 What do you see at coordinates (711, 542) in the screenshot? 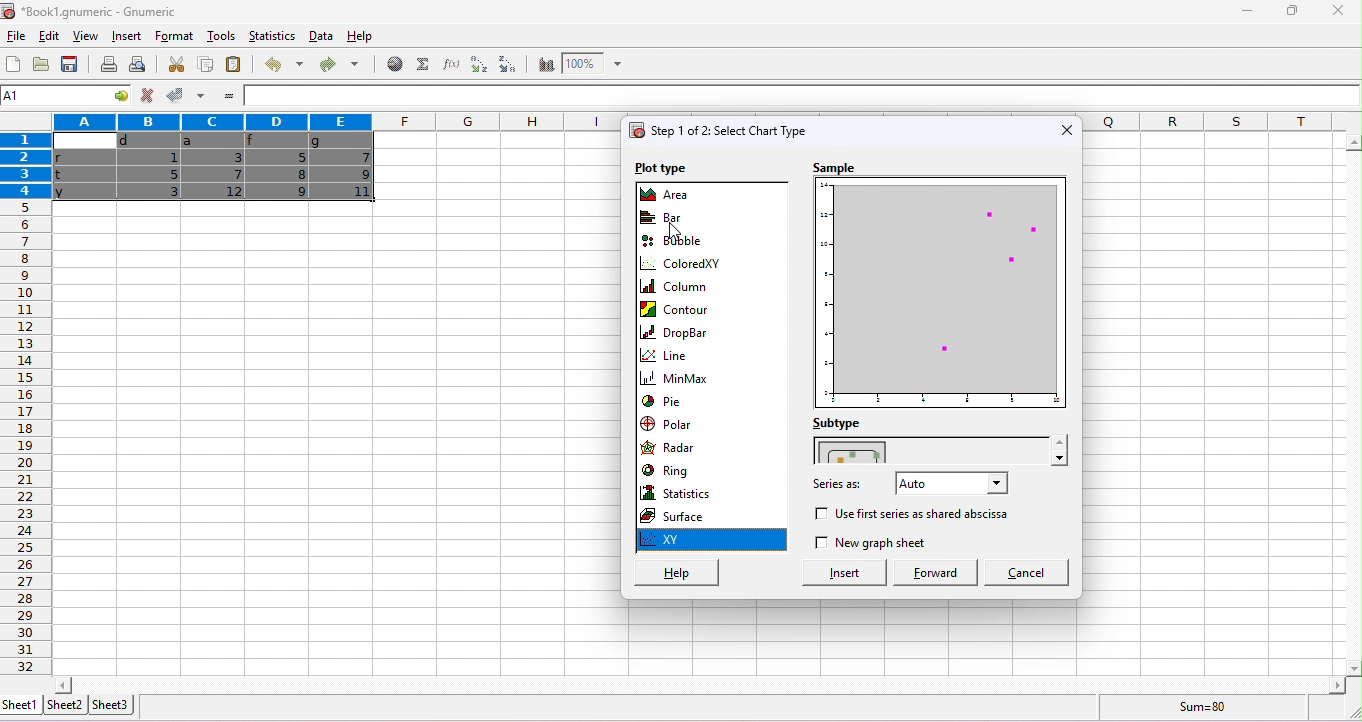
I see `xy` at bounding box center [711, 542].